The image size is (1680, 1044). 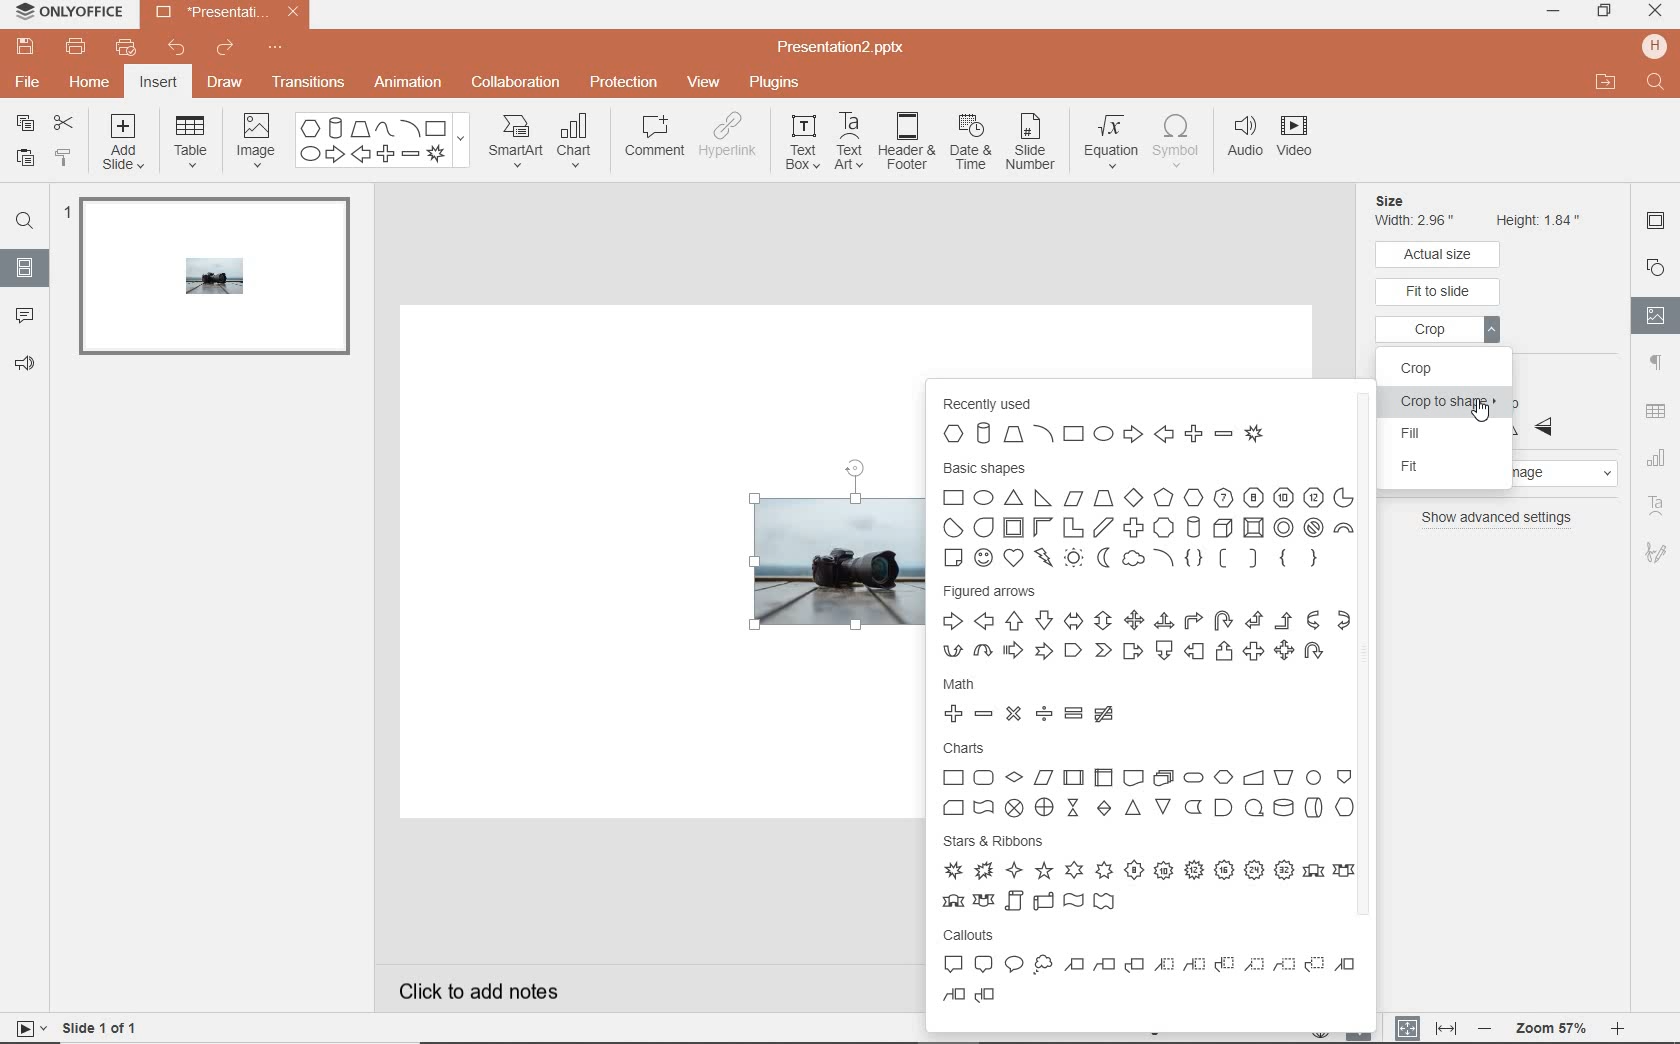 I want to click on basic, so click(x=1146, y=514).